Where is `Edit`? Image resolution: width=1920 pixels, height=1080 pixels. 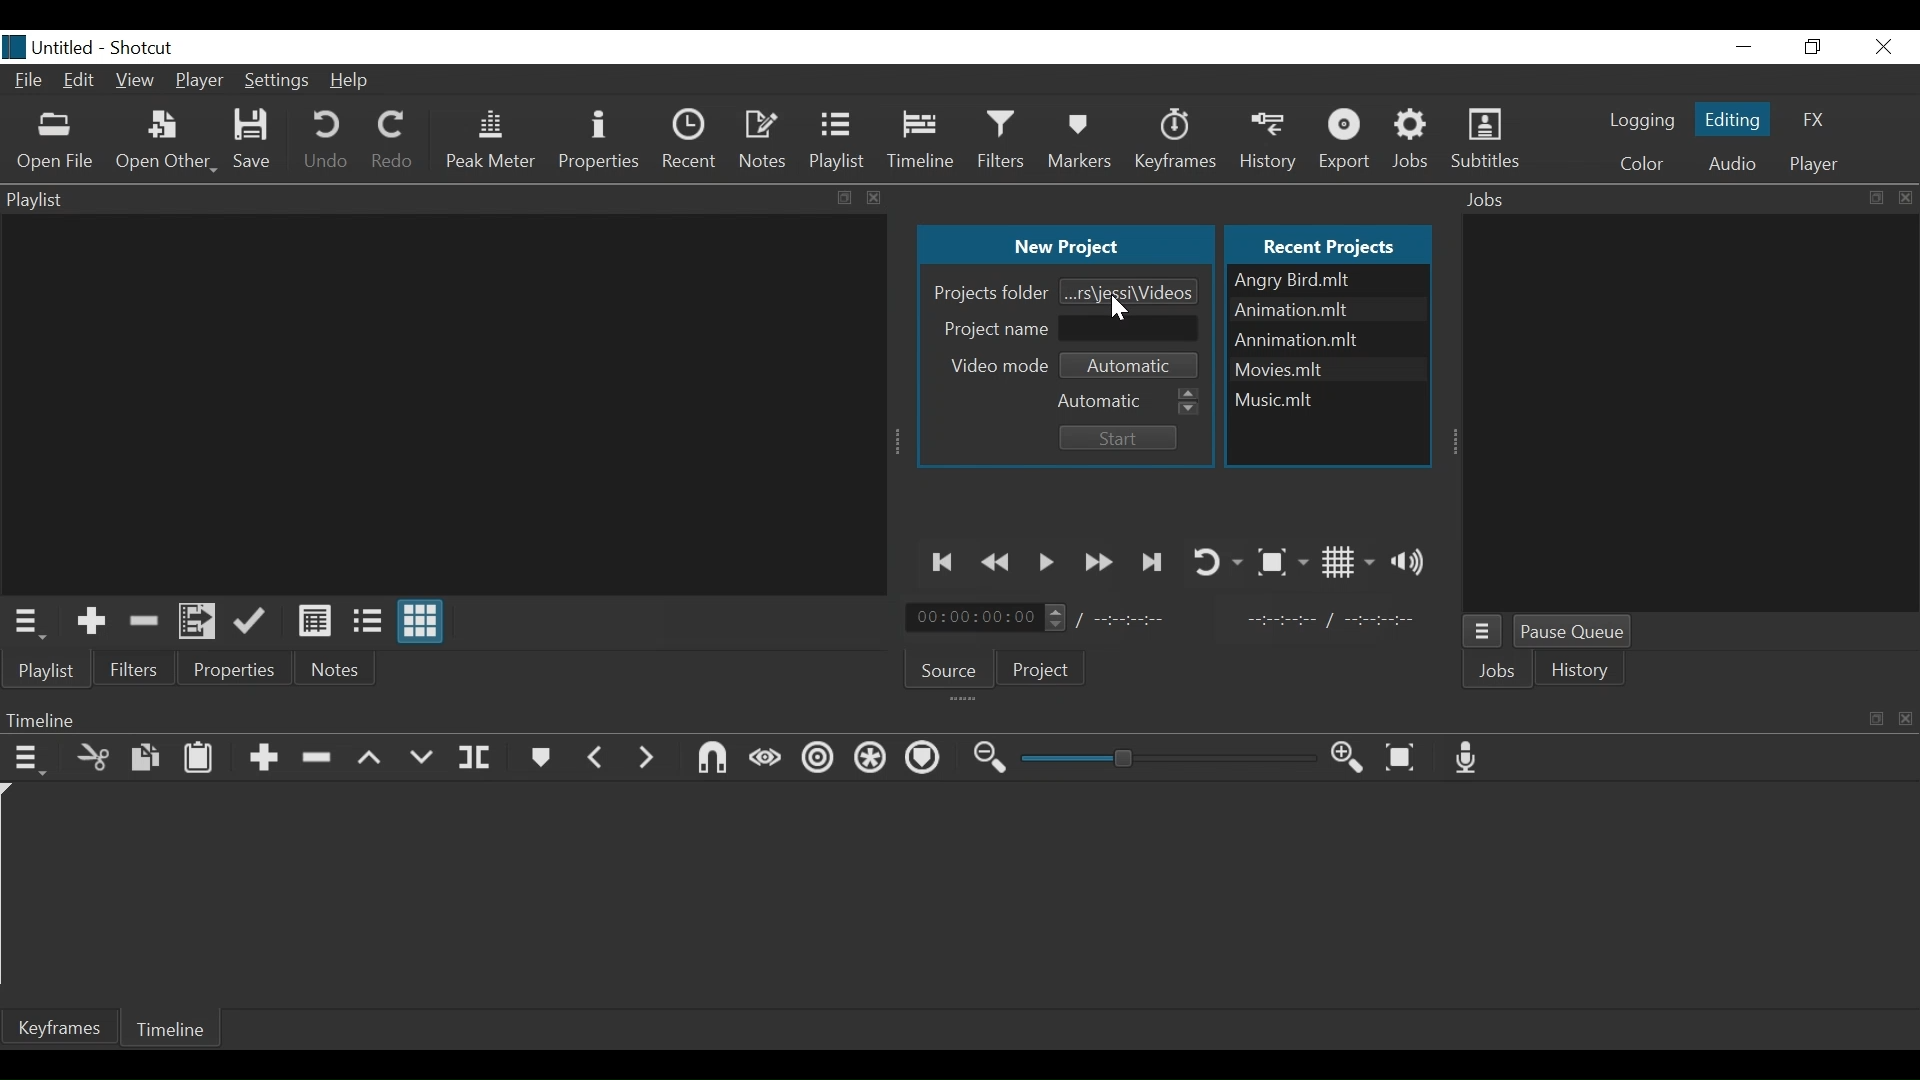 Edit is located at coordinates (80, 83).